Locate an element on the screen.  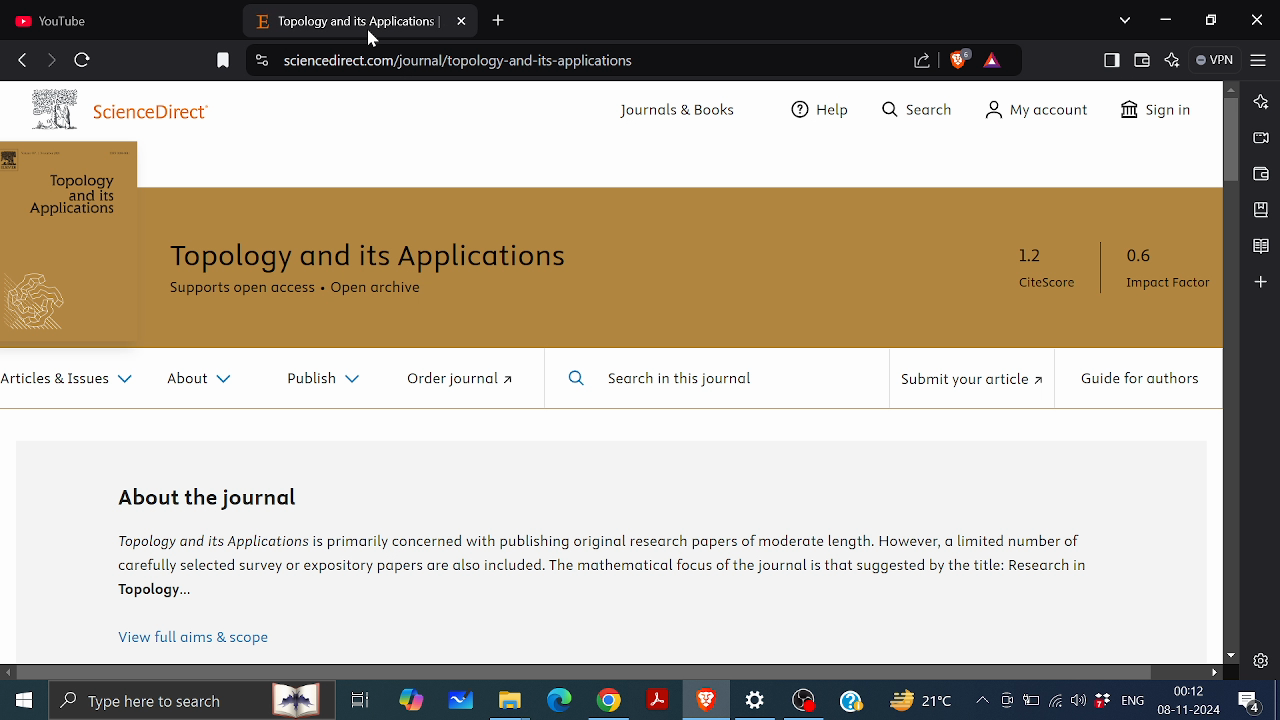
Current tab is located at coordinates (104, 20).